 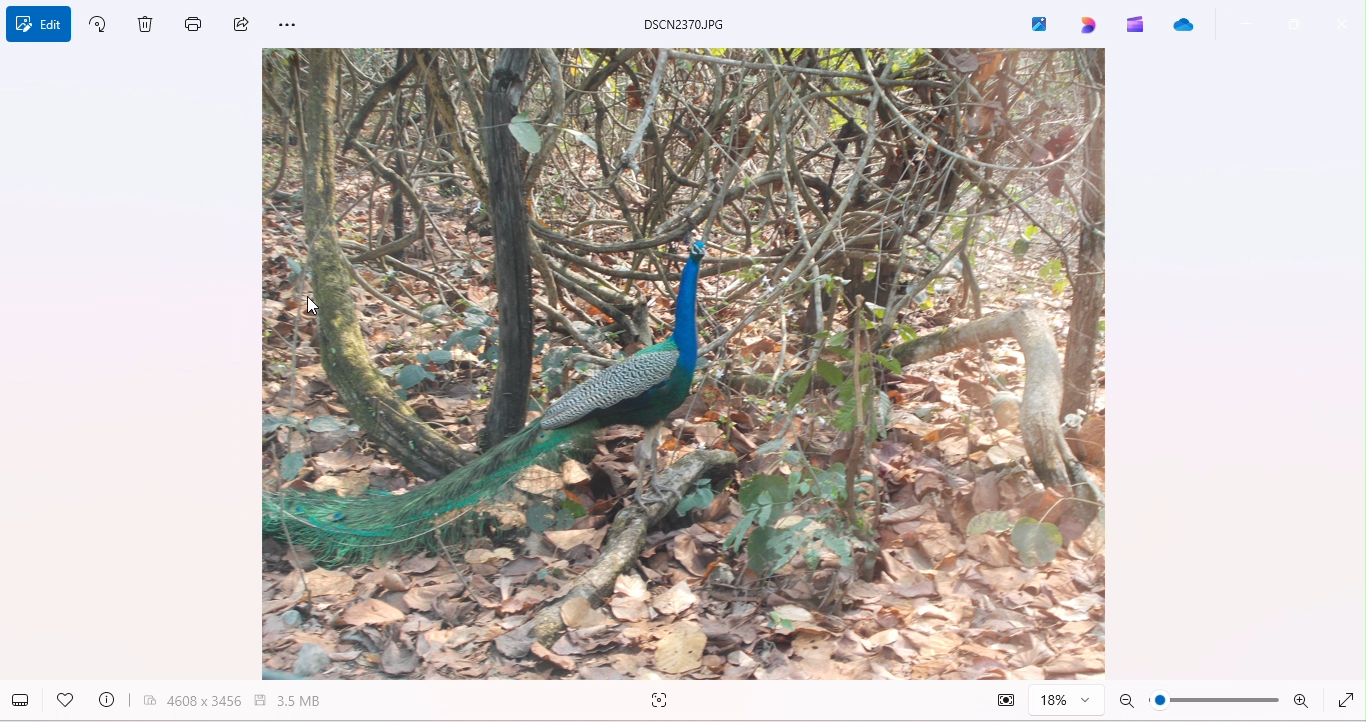 I want to click on edit, so click(x=41, y=27).